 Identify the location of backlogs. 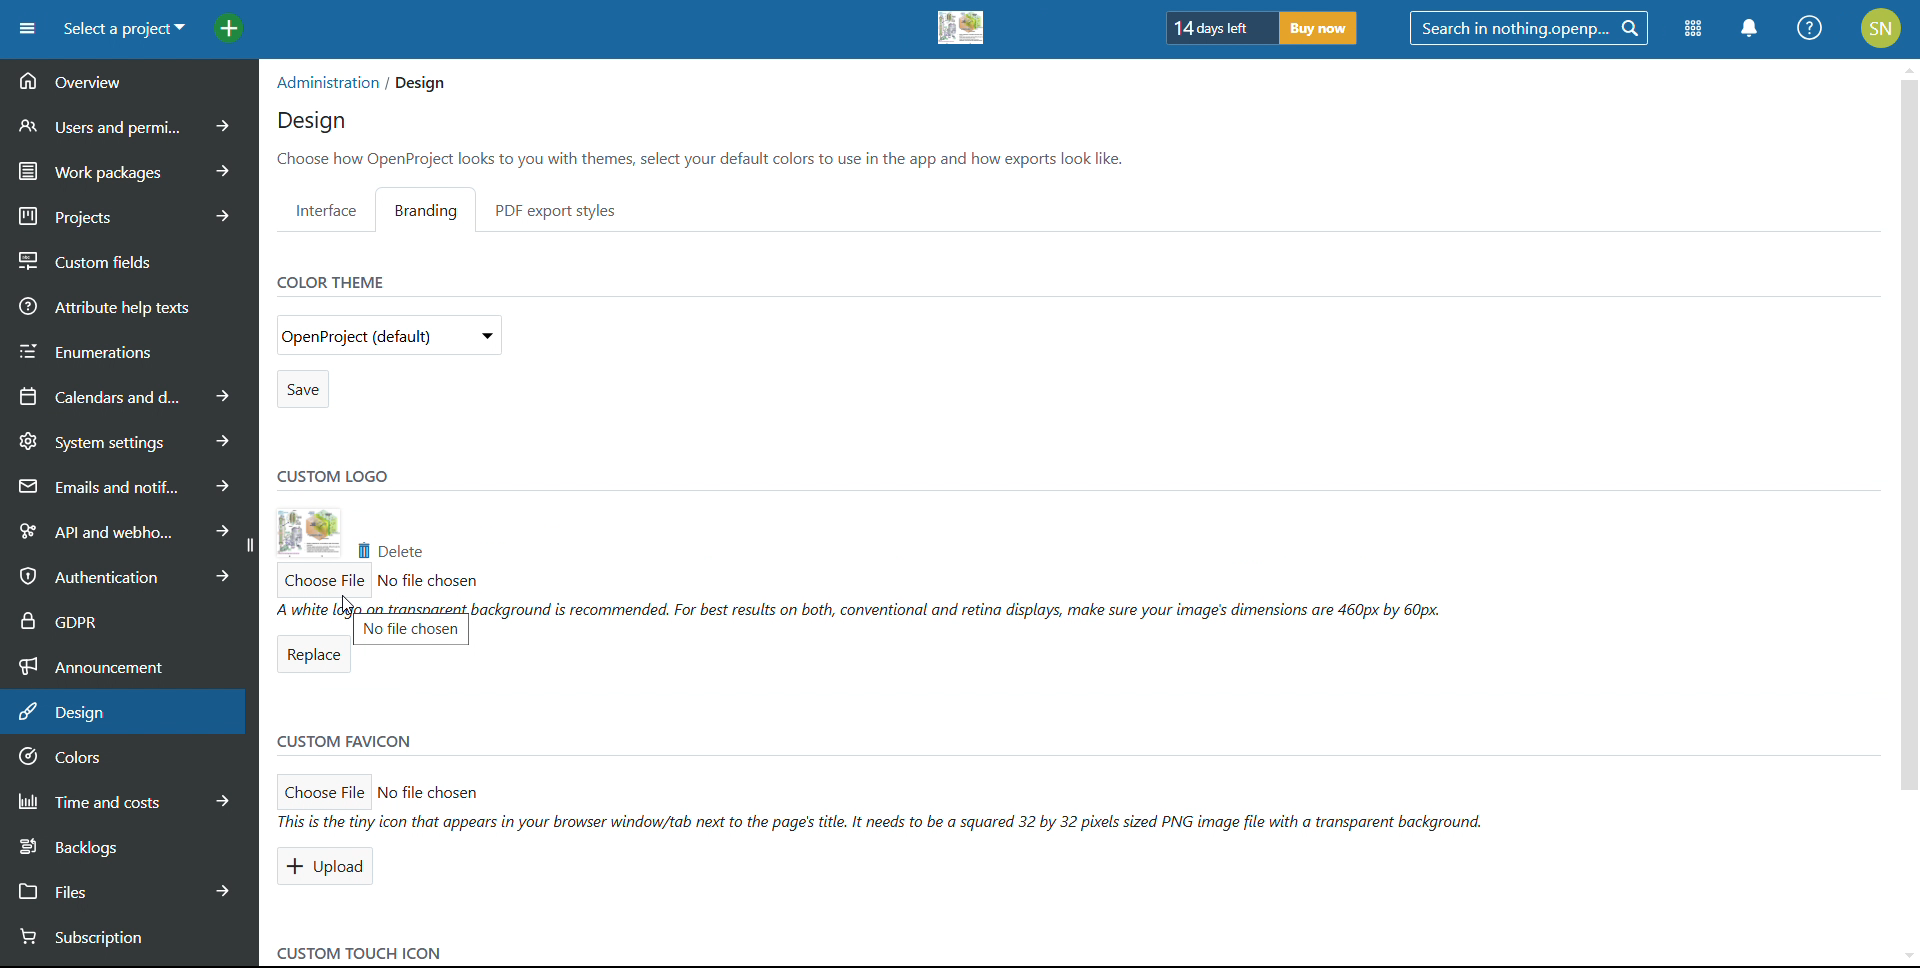
(126, 845).